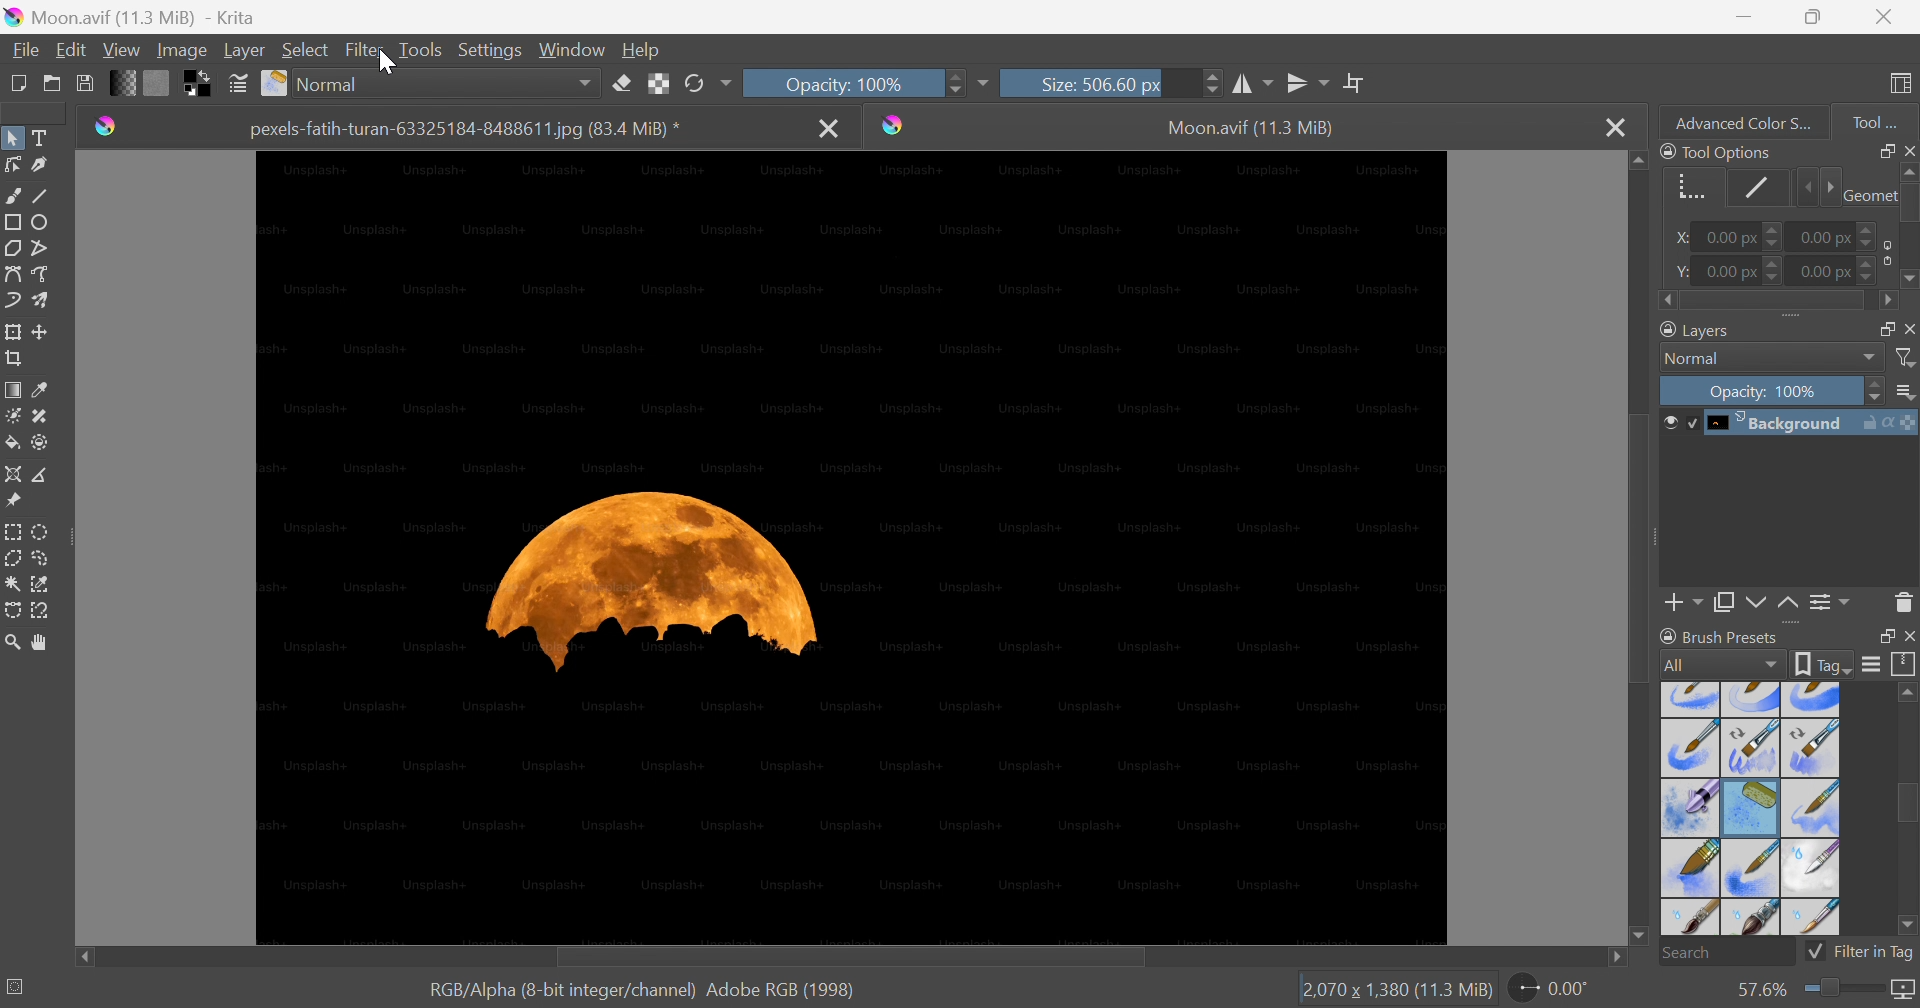  I want to click on Krita icon, so click(102, 130).